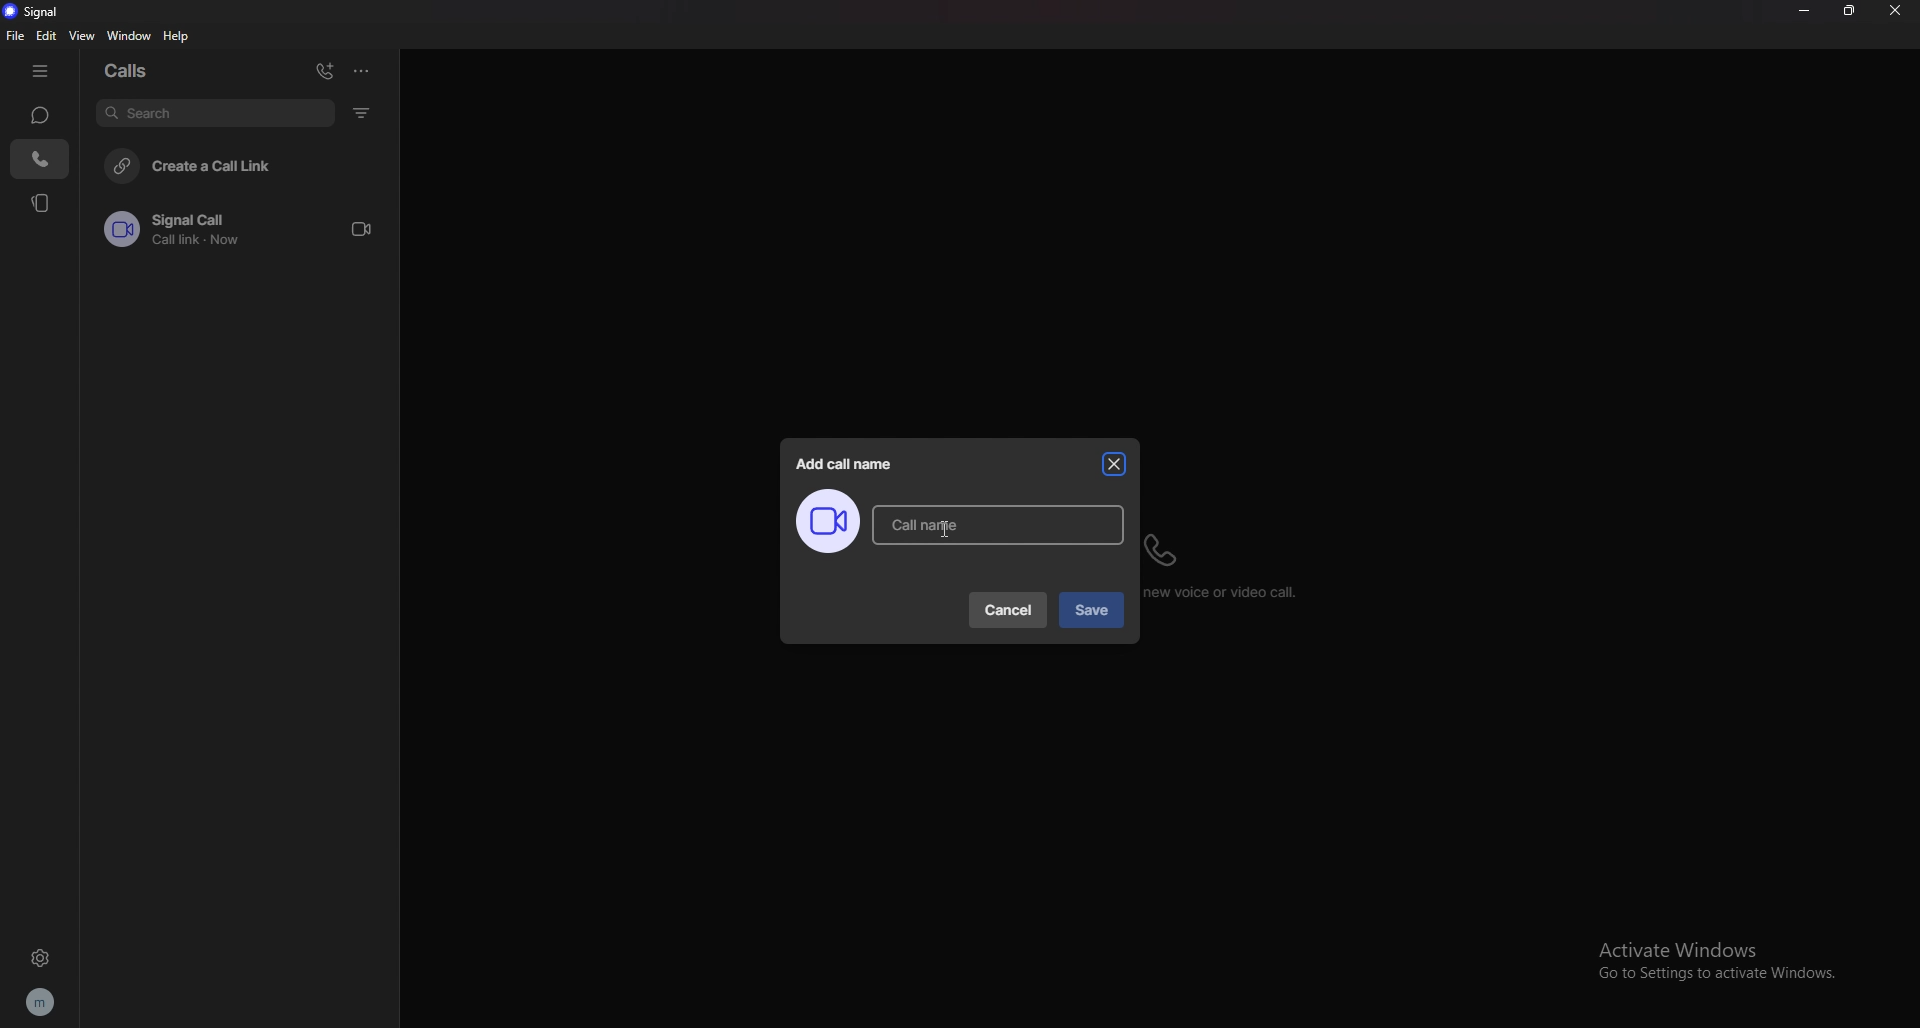 This screenshot has height=1028, width=1920. Describe the element at coordinates (177, 36) in the screenshot. I see `help` at that location.